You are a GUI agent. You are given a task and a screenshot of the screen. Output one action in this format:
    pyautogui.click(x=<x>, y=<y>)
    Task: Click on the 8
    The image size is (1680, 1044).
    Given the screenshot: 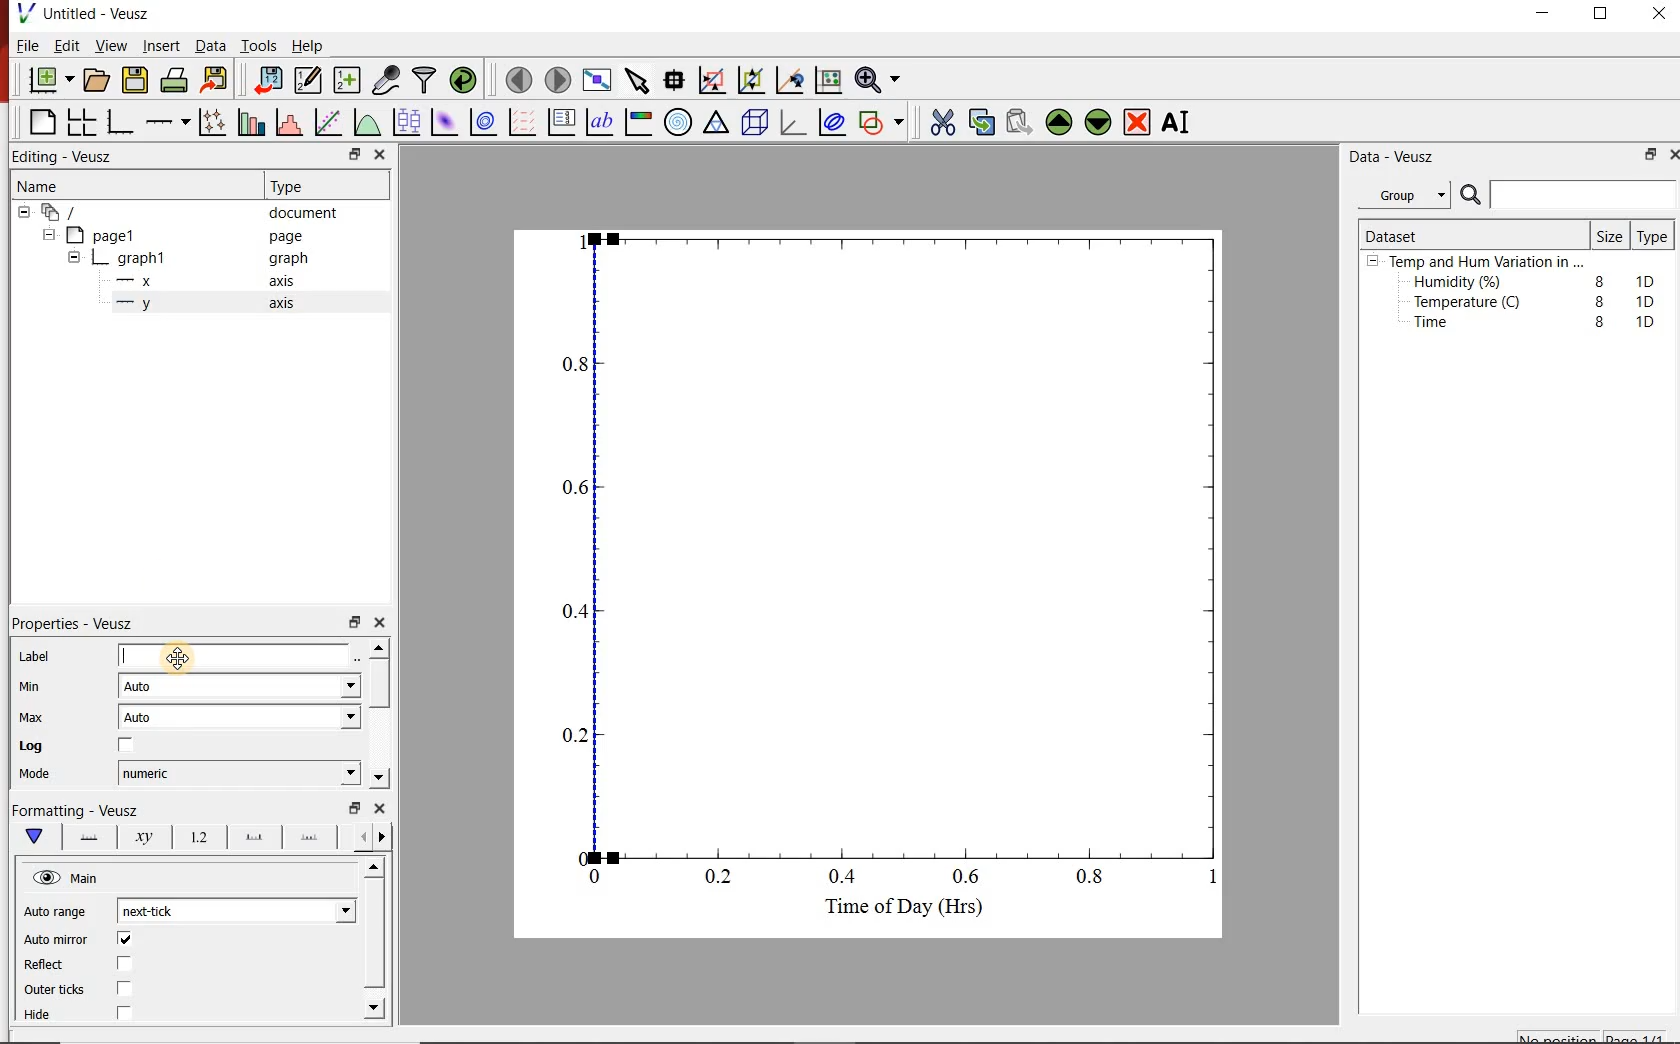 What is the action you would take?
    pyautogui.click(x=1600, y=322)
    